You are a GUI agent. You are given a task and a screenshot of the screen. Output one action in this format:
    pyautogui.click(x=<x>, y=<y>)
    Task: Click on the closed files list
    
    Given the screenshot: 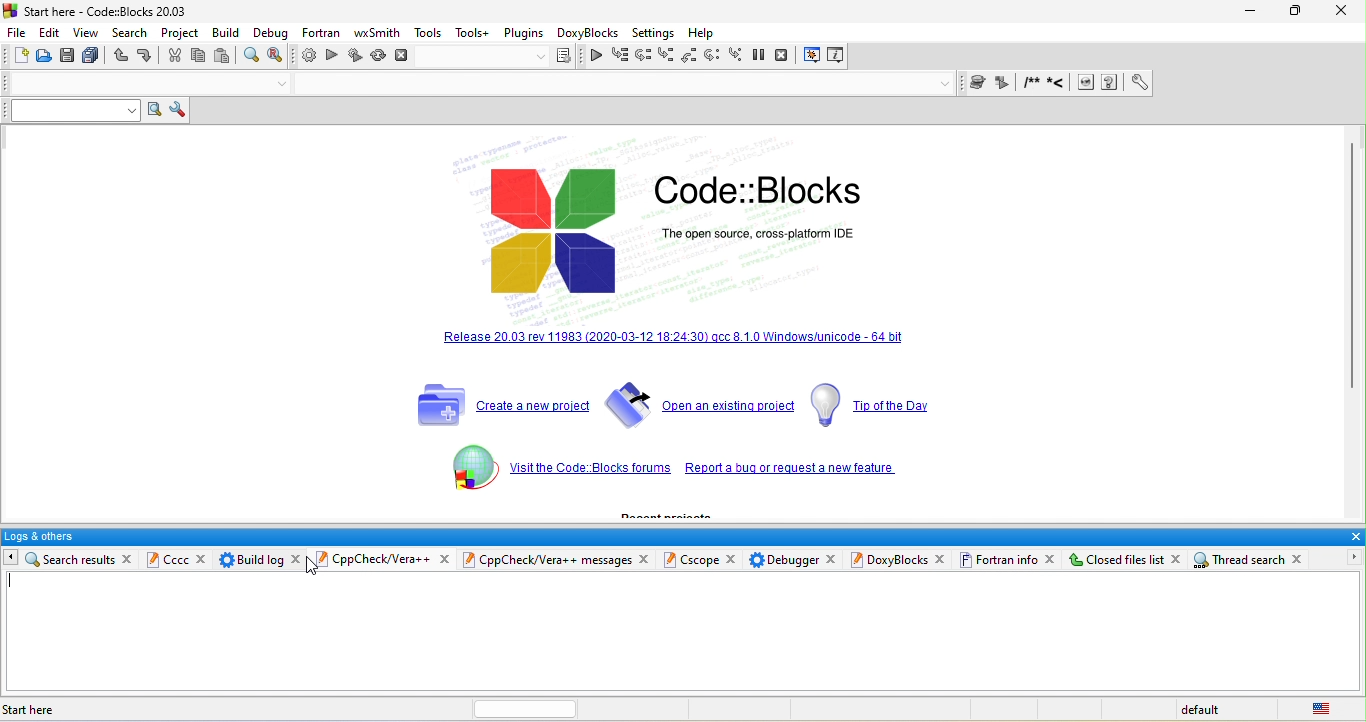 What is the action you would take?
    pyautogui.click(x=1114, y=559)
    